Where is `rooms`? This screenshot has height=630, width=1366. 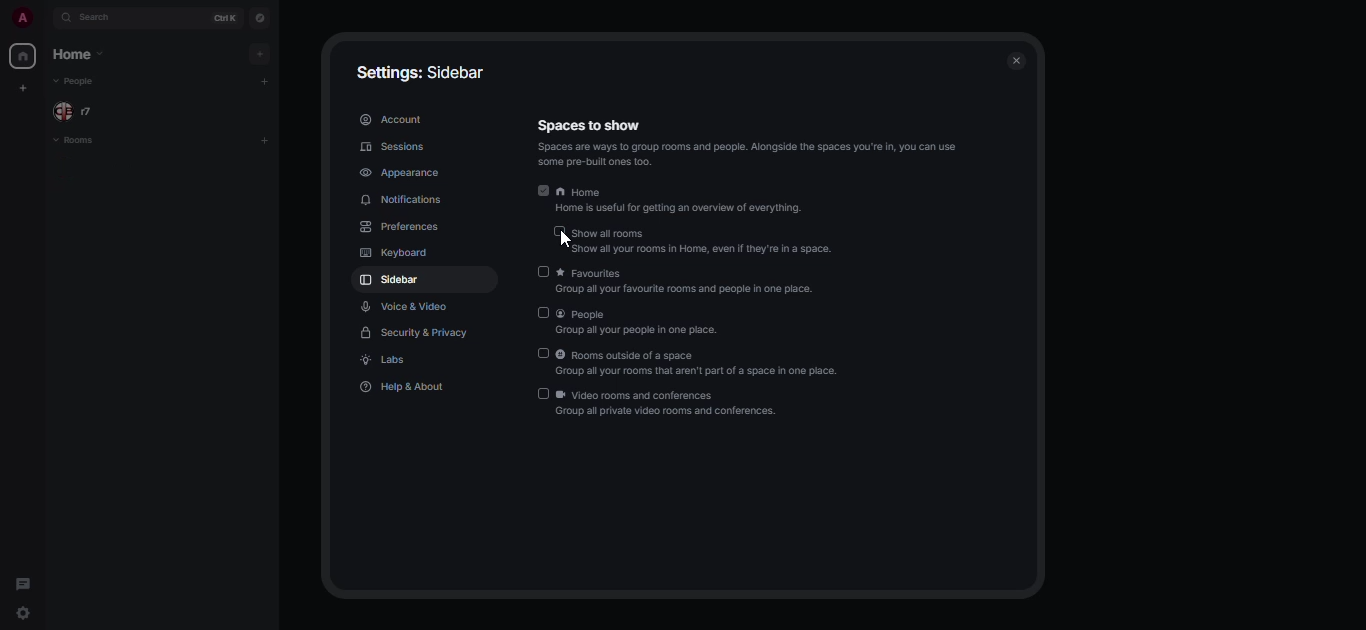 rooms is located at coordinates (80, 140).